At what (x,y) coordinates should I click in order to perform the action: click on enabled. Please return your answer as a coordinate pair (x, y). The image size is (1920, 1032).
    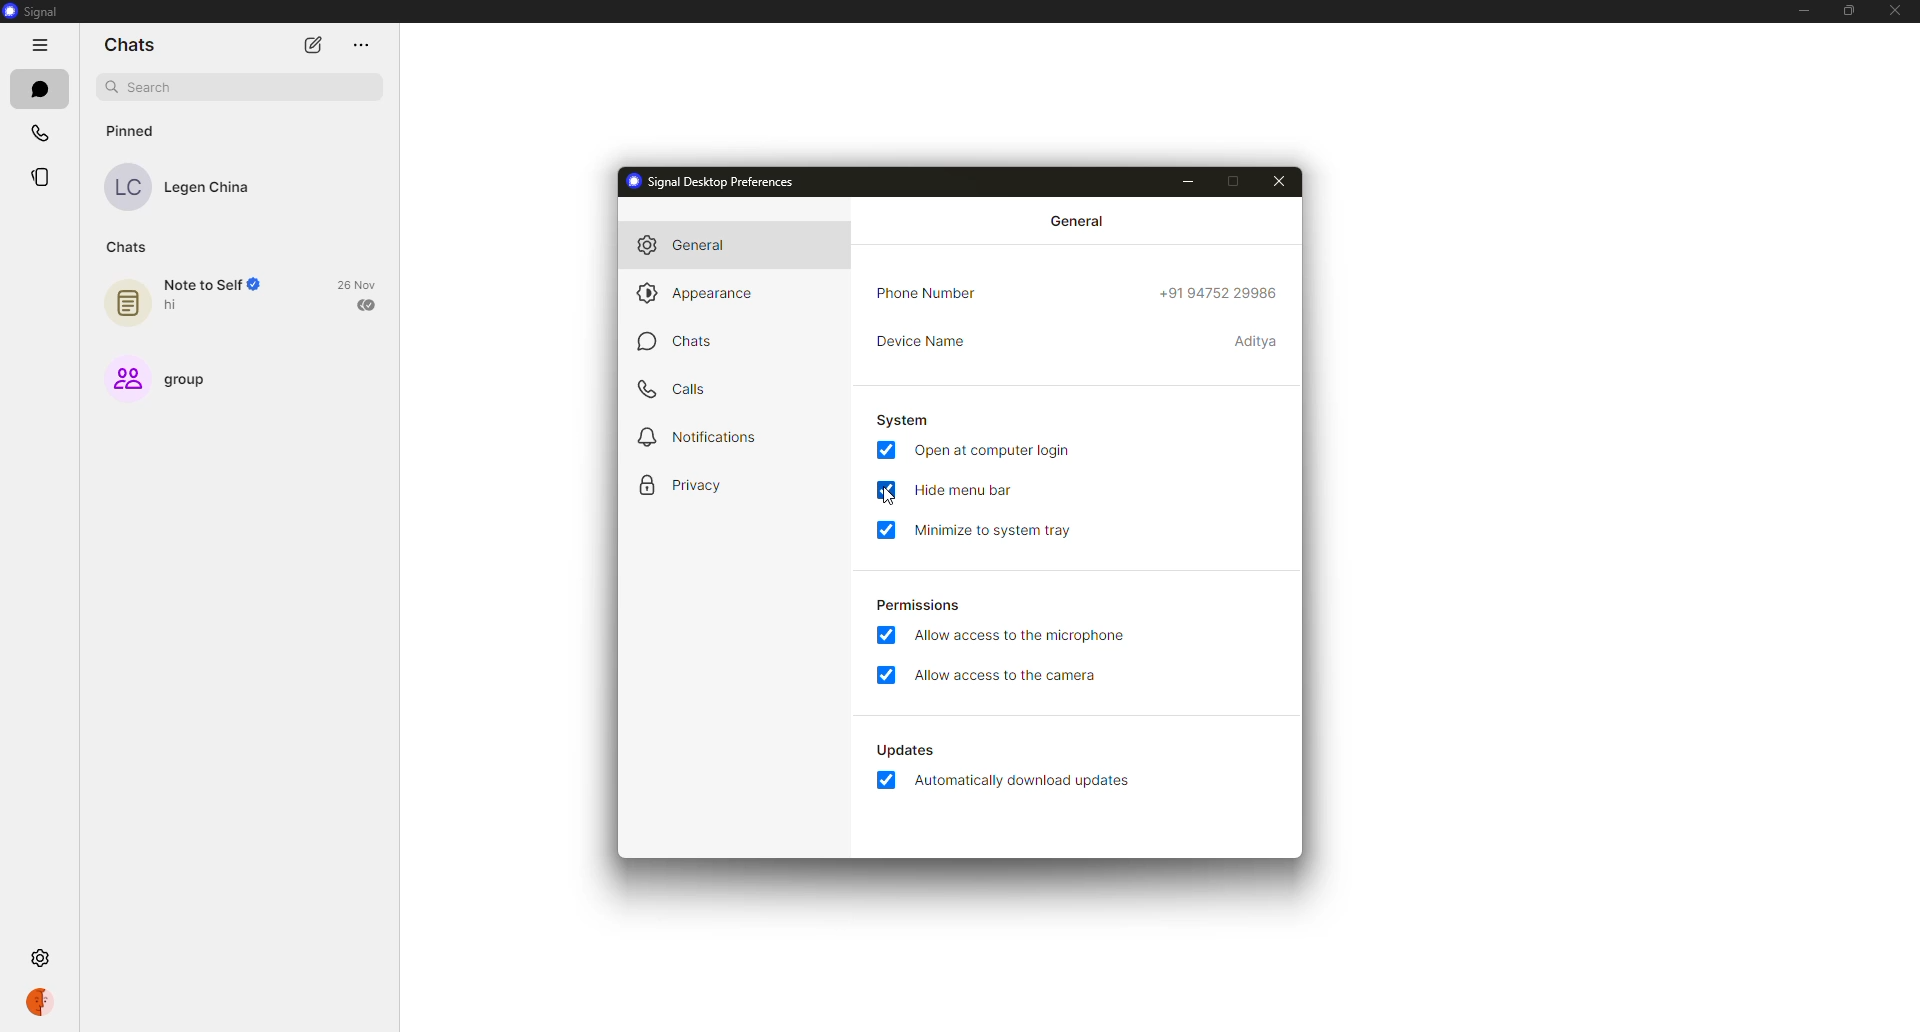
    Looking at the image, I should click on (886, 674).